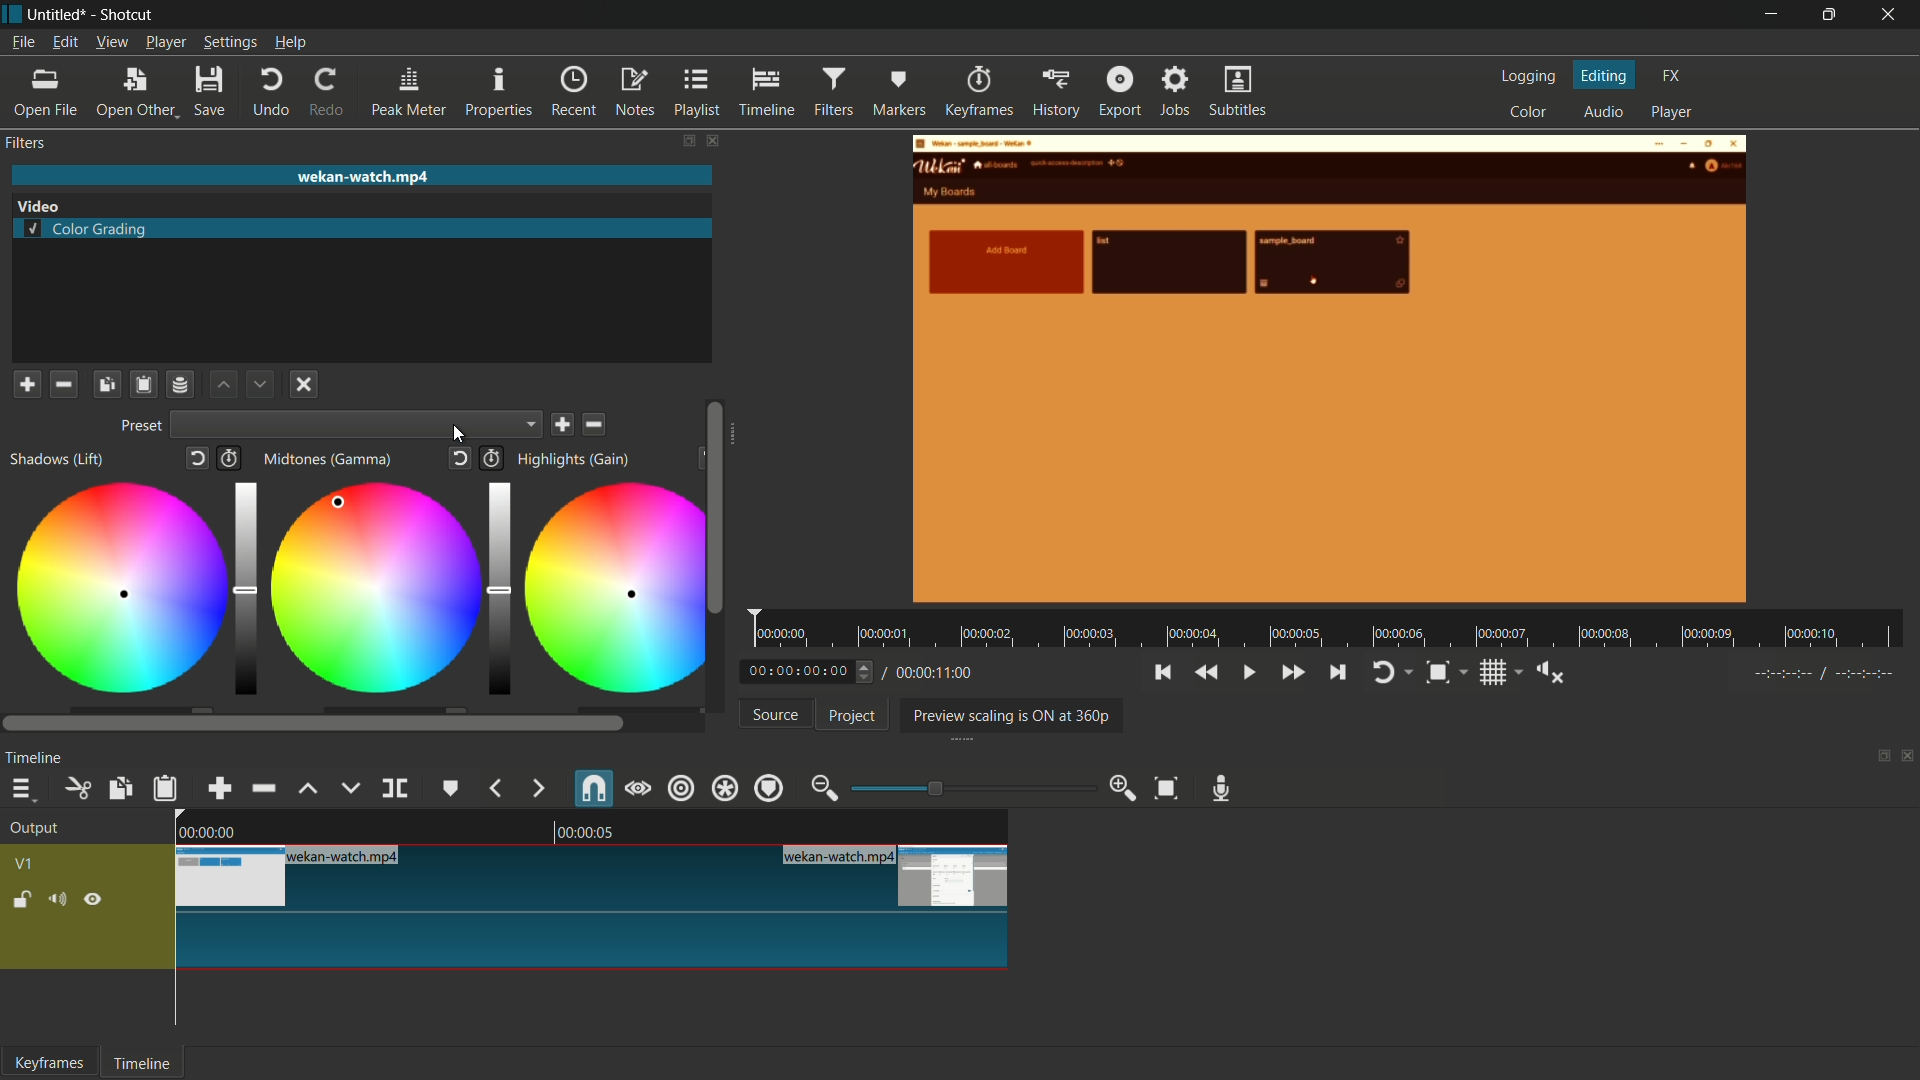  What do you see at coordinates (141, 425) in the screenshot?
I see `preset` at bounding box center [141, 425].